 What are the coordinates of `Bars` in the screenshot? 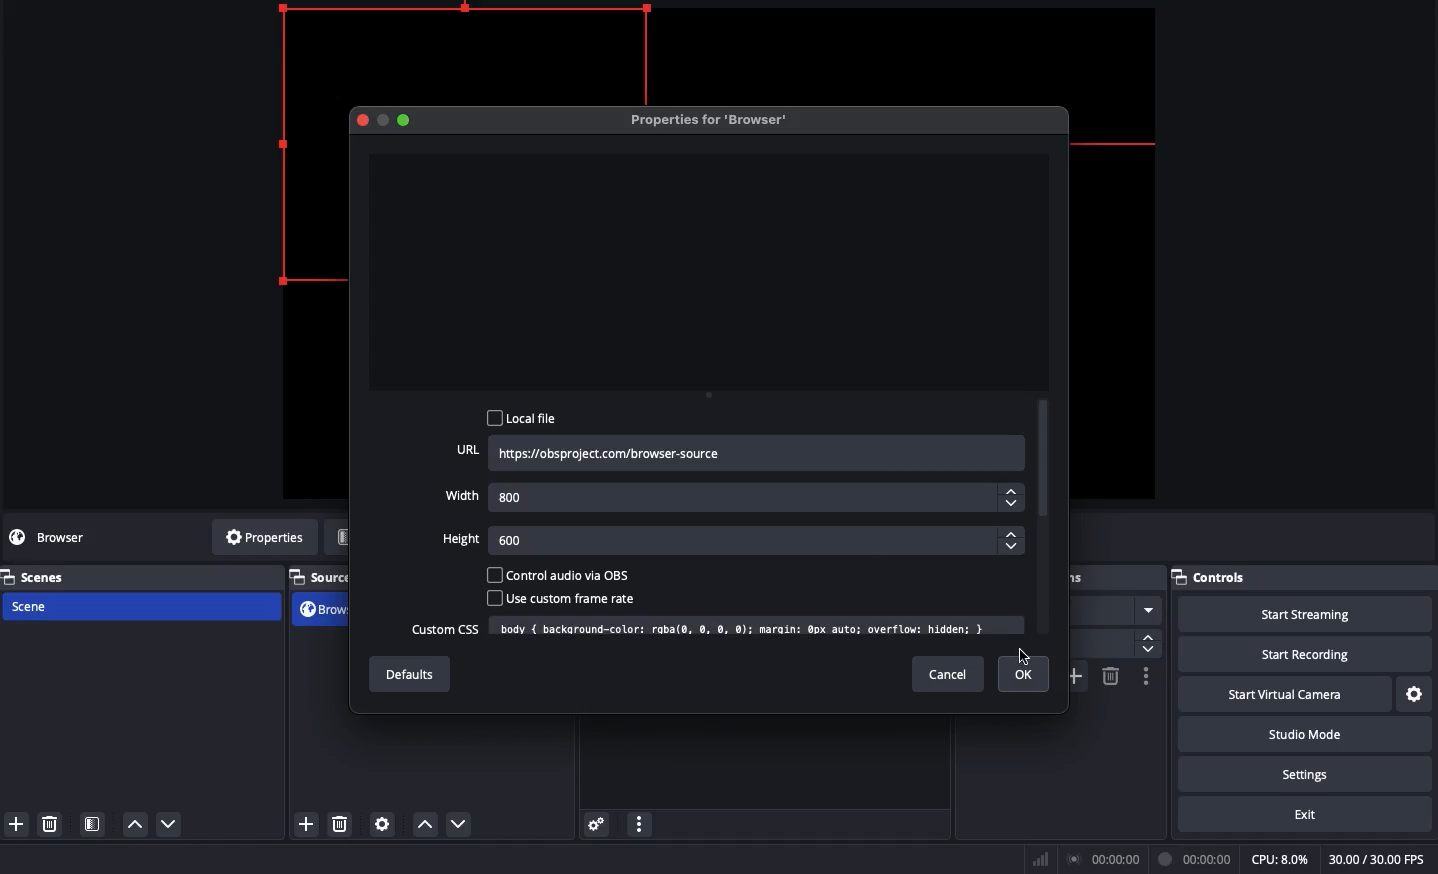 It's located at (1037, 860).